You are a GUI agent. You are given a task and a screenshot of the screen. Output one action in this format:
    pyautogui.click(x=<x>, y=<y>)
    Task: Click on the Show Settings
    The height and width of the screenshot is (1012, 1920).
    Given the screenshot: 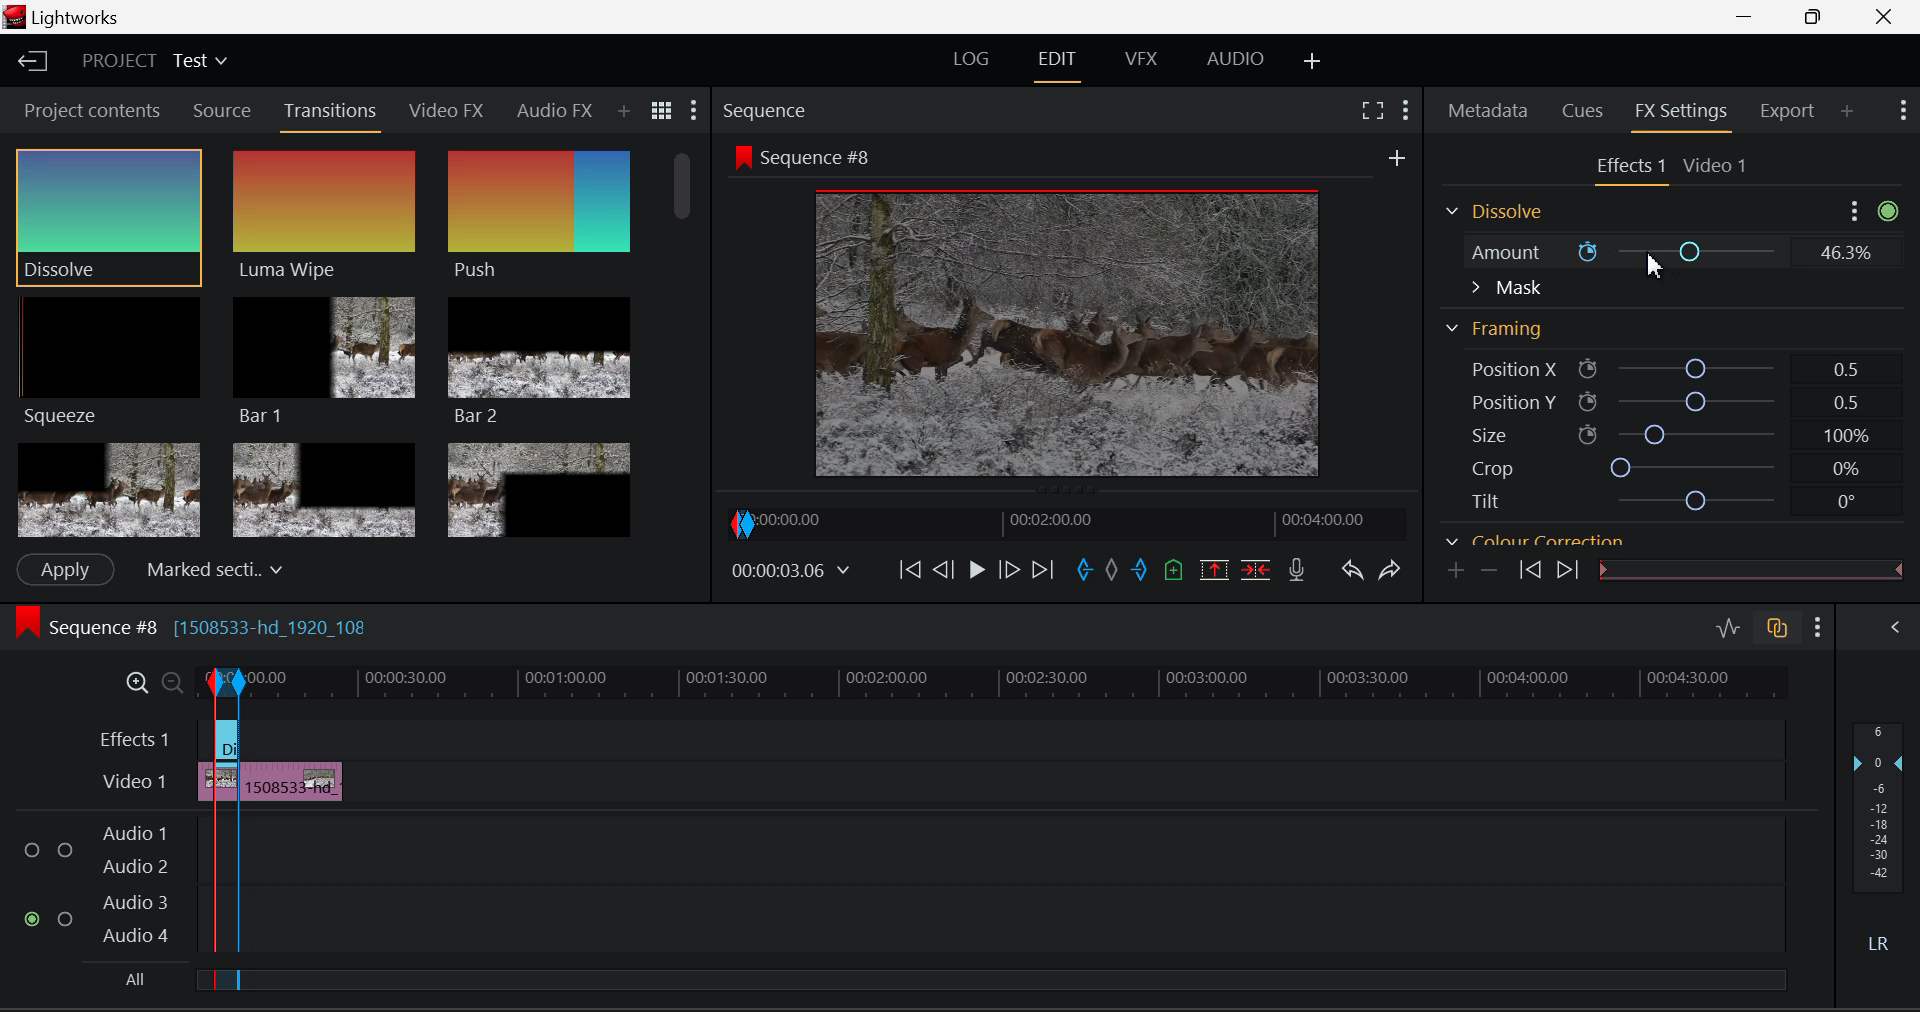 What is the action you would take?
    pyautogui.click(x=1818, y=627)
    